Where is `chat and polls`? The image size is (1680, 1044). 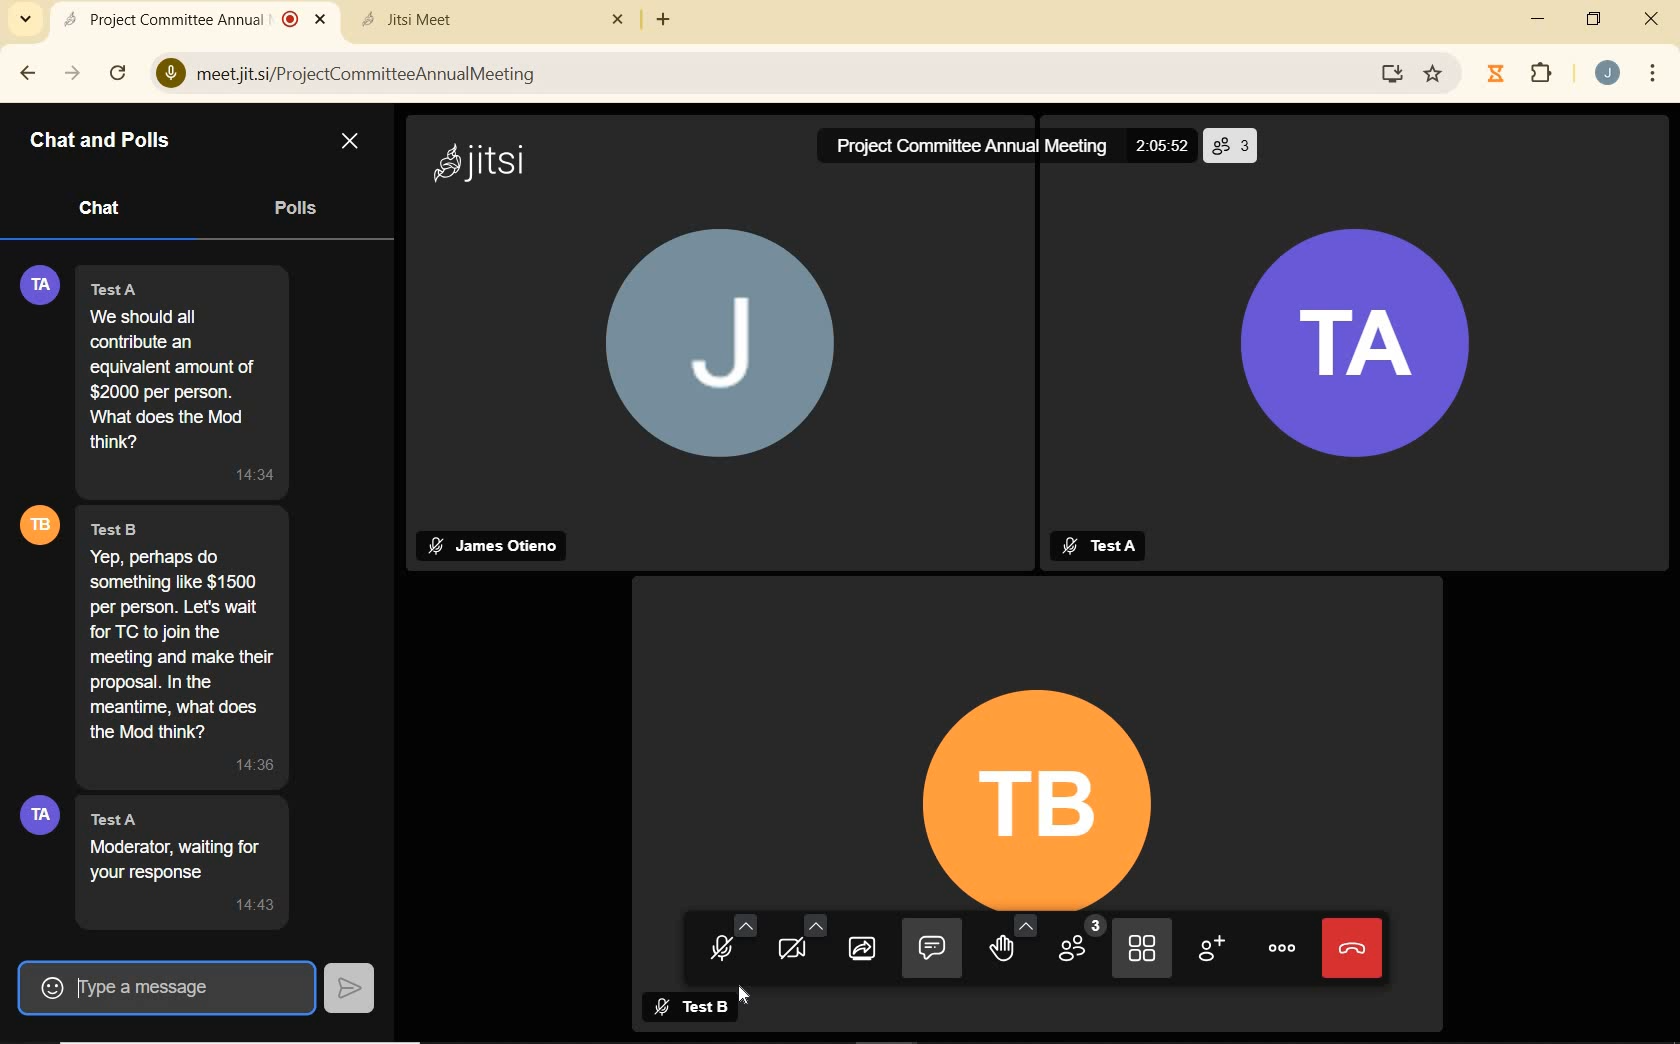 chat and polls is located at coordinates (101, 141).